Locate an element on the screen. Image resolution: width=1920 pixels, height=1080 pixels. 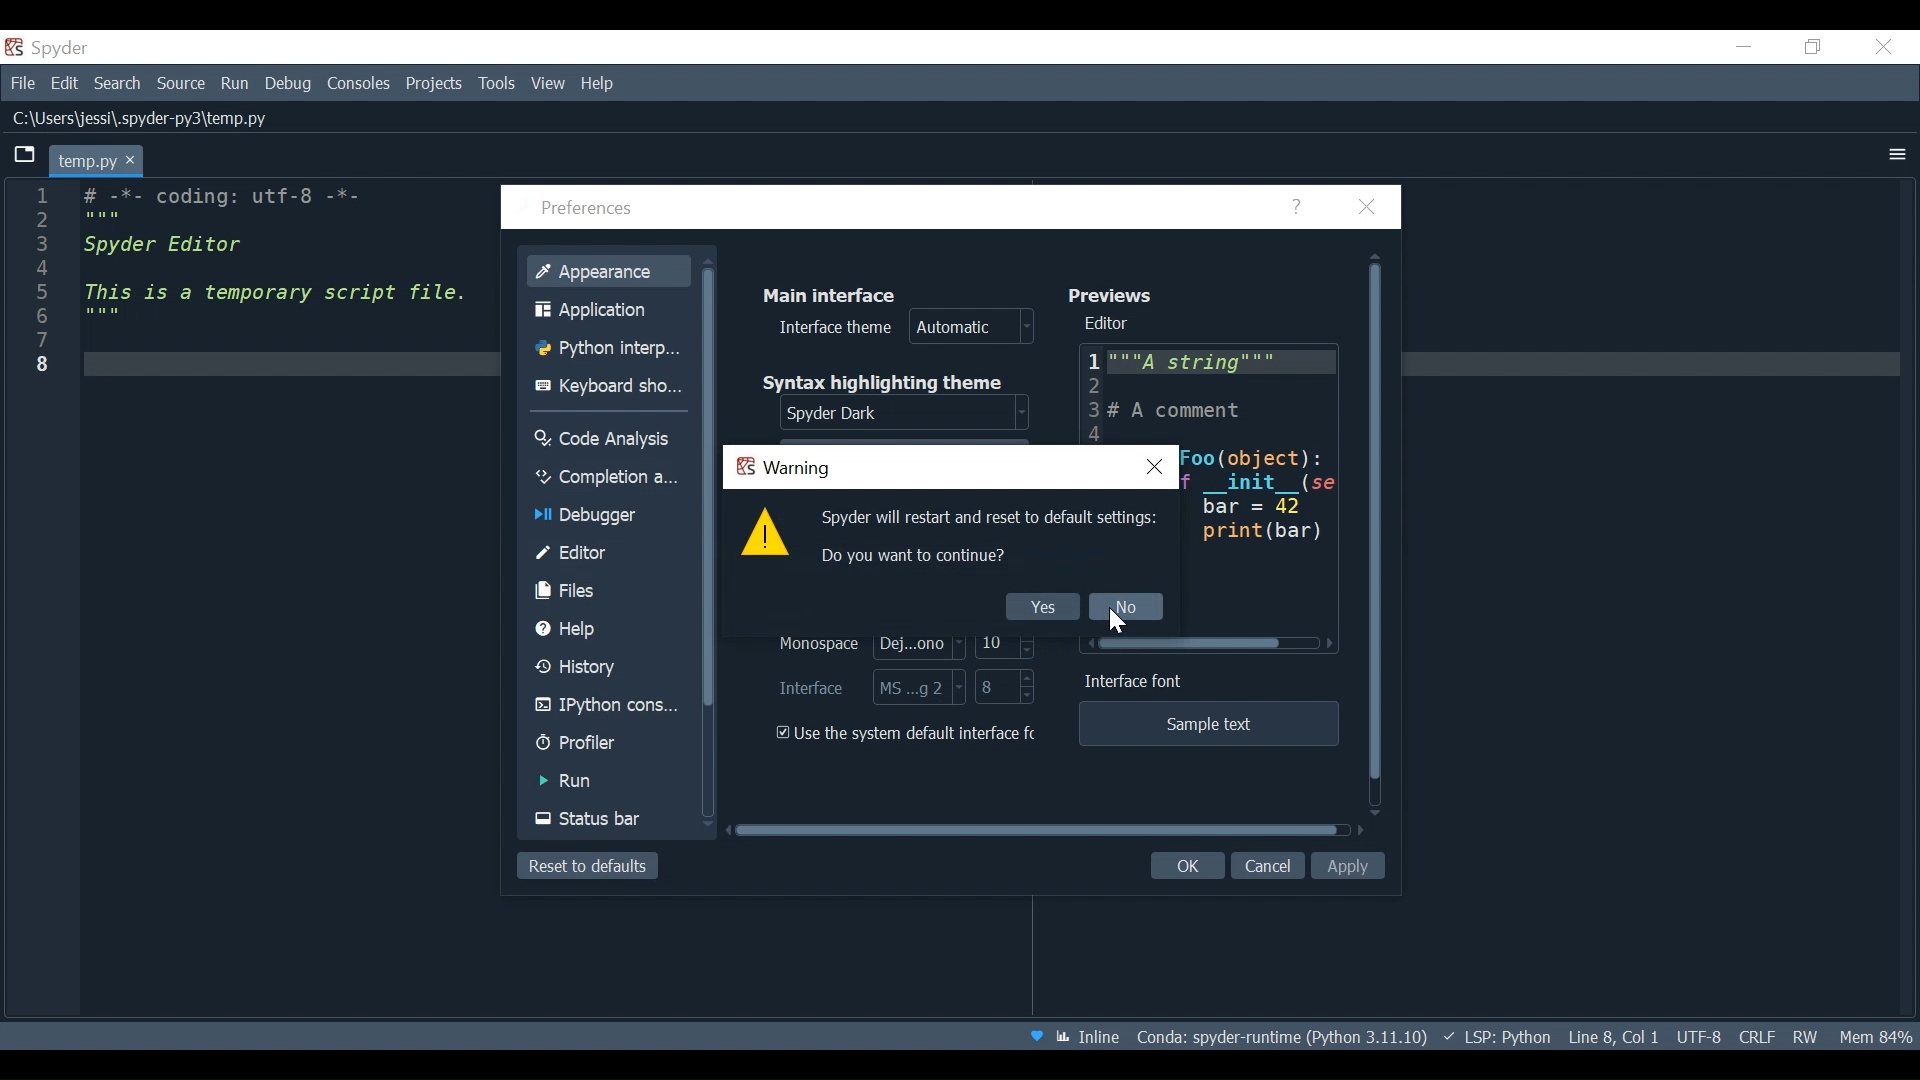
Debug is located at coordinates (291, 85).